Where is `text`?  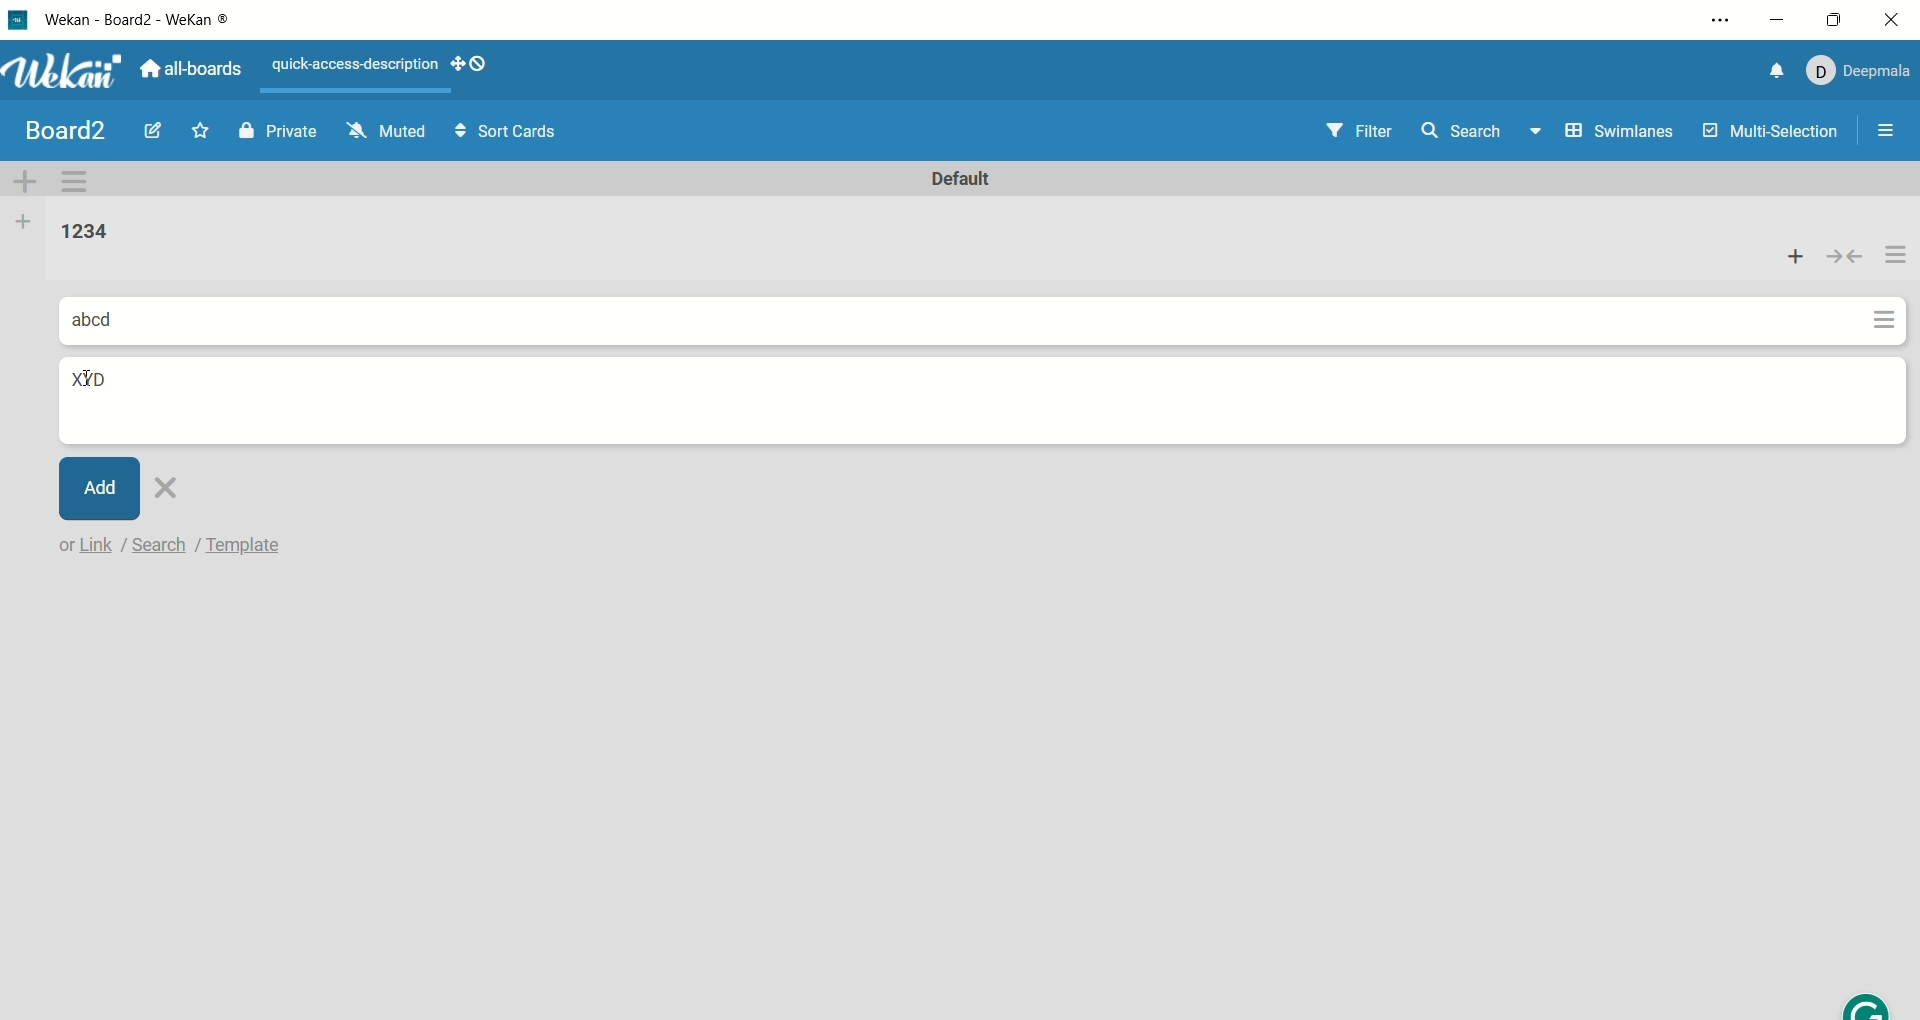 text is located at coordinates (346, 61).